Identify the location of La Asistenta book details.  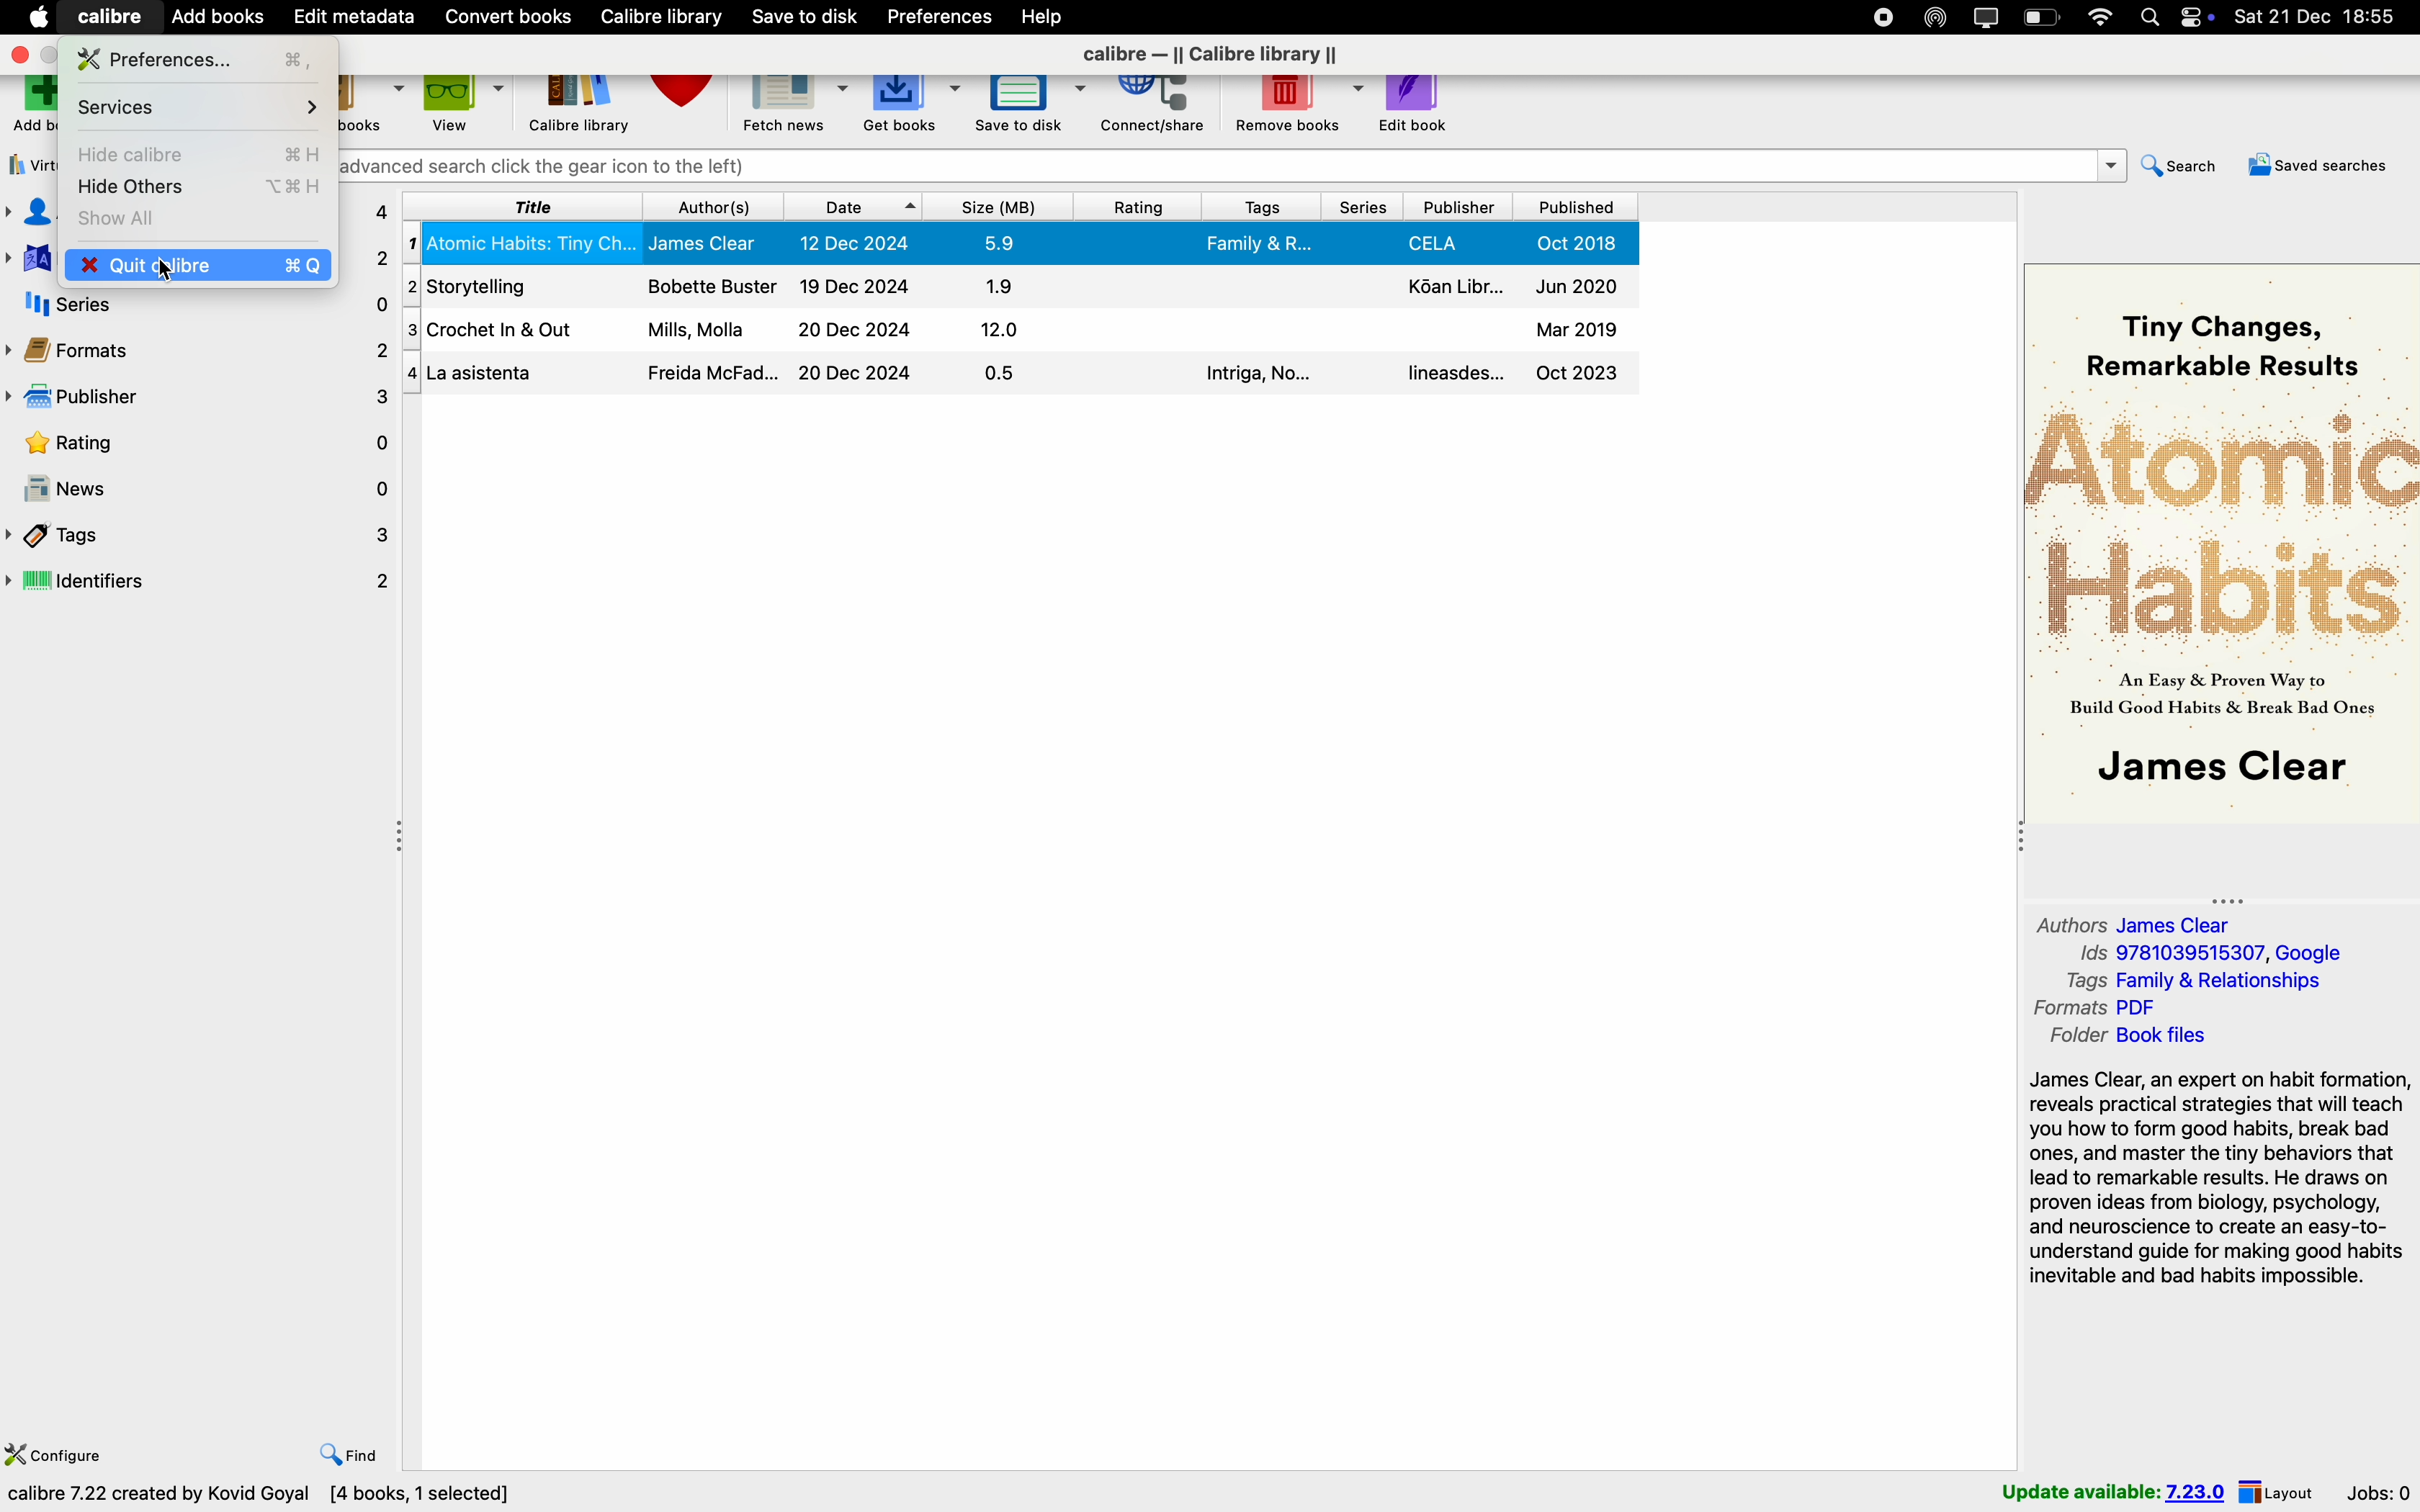
(1021, 374).